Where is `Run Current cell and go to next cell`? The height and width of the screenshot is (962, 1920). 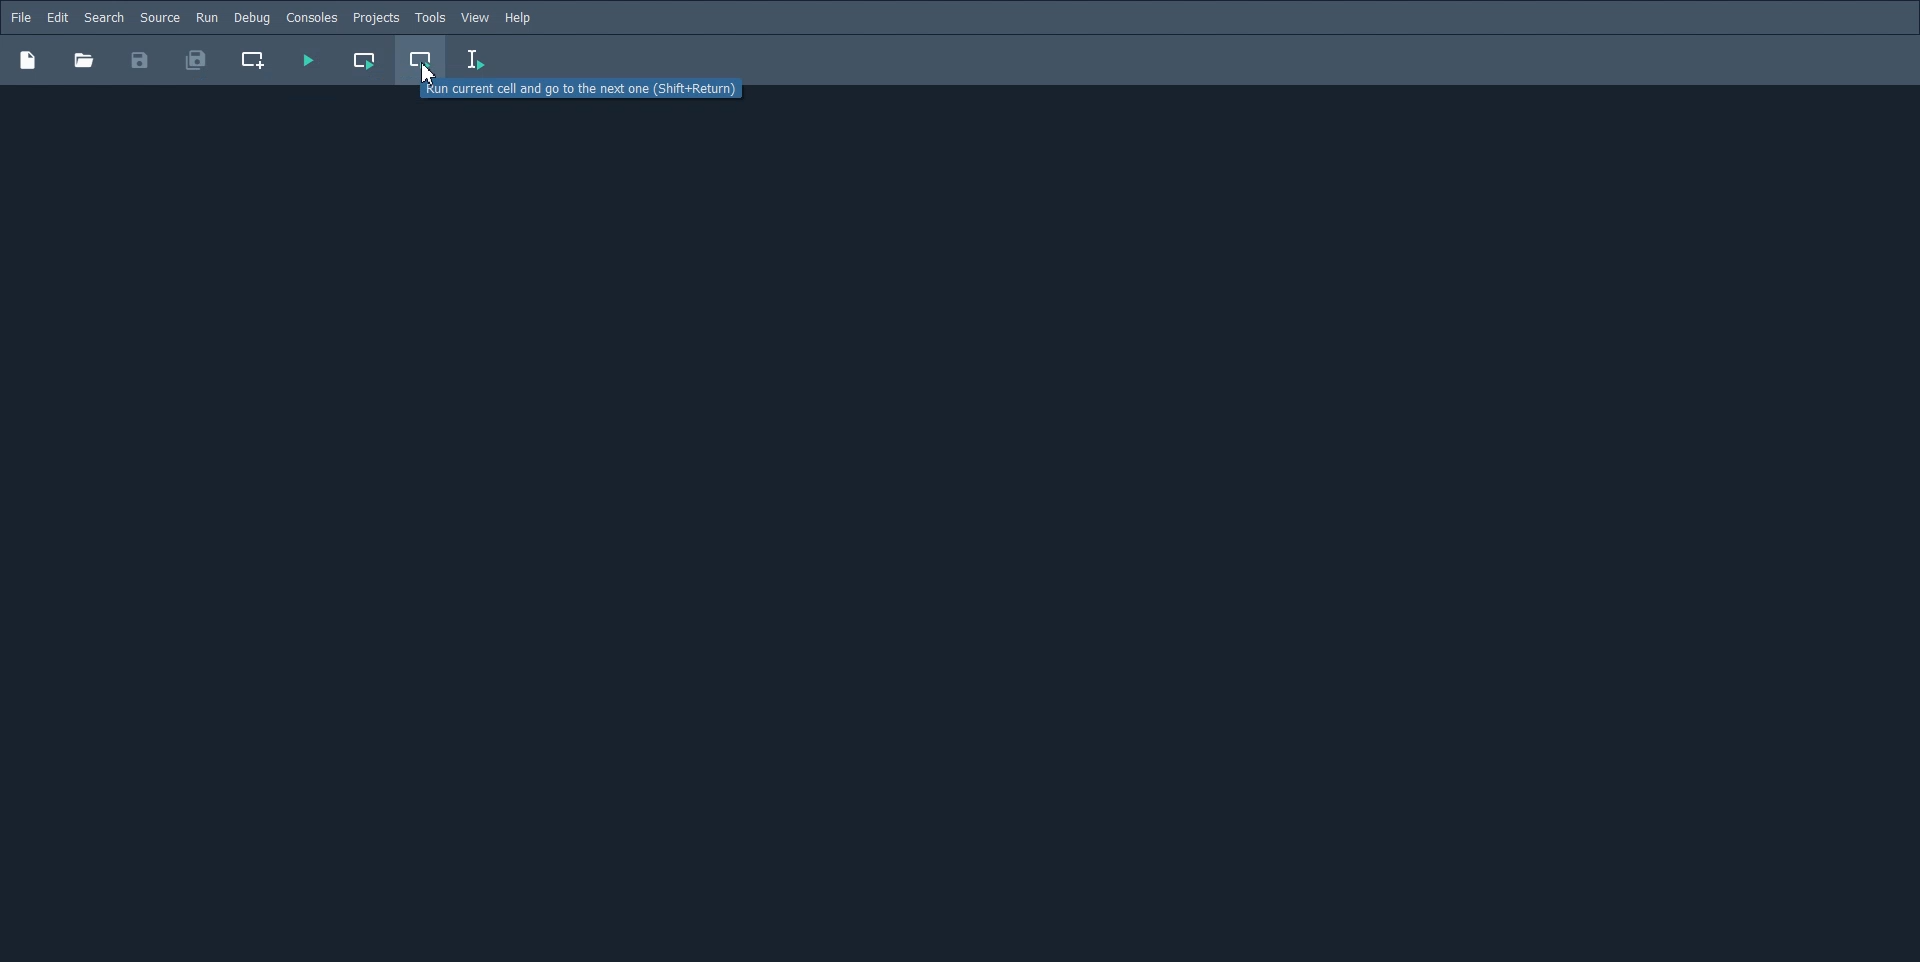
Run Current cell and go to next cell is located at coordinates (422, 61).